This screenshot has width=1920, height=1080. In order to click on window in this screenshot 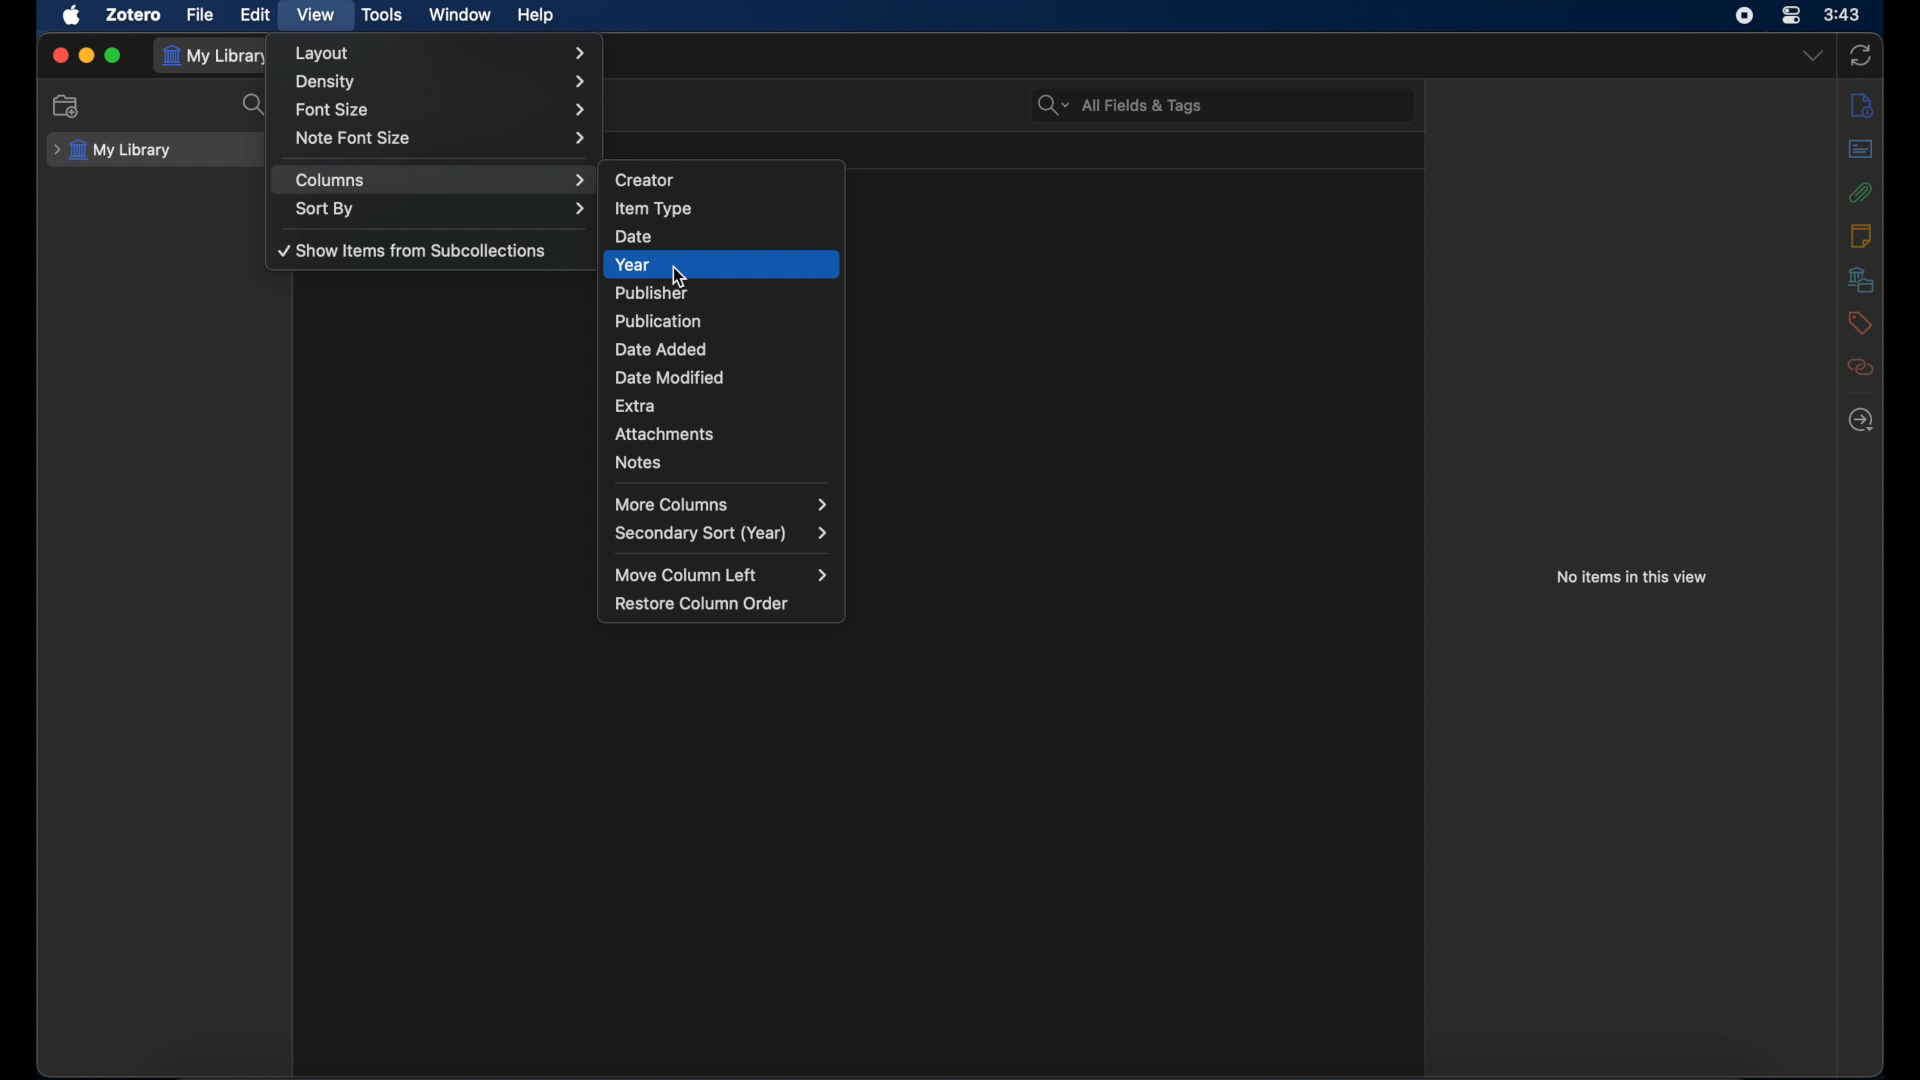, I will do `click(457, 14)`.